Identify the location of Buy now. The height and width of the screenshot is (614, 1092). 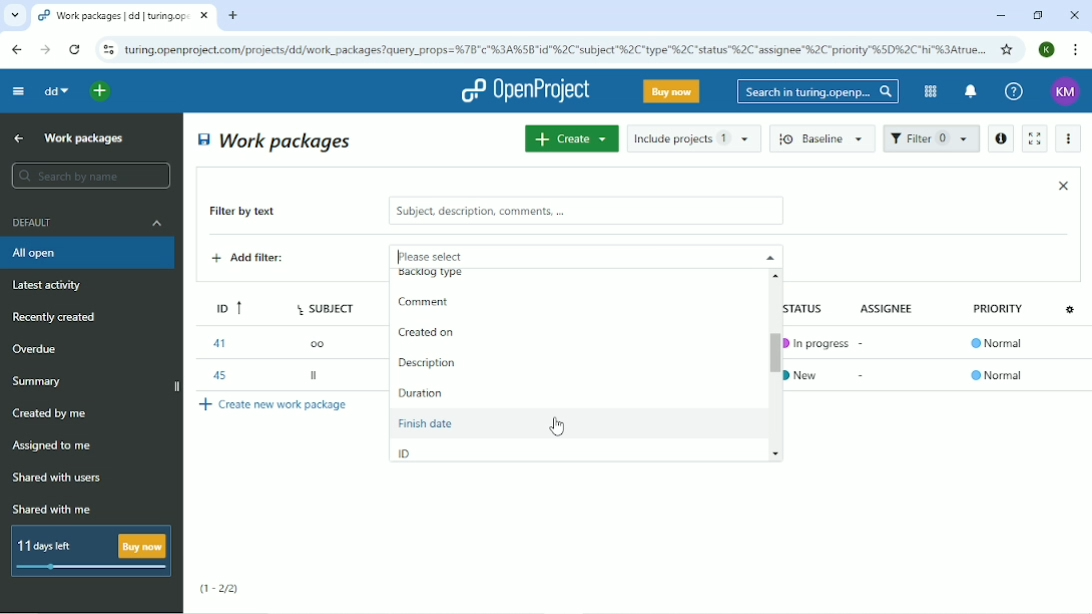
(672, 91).